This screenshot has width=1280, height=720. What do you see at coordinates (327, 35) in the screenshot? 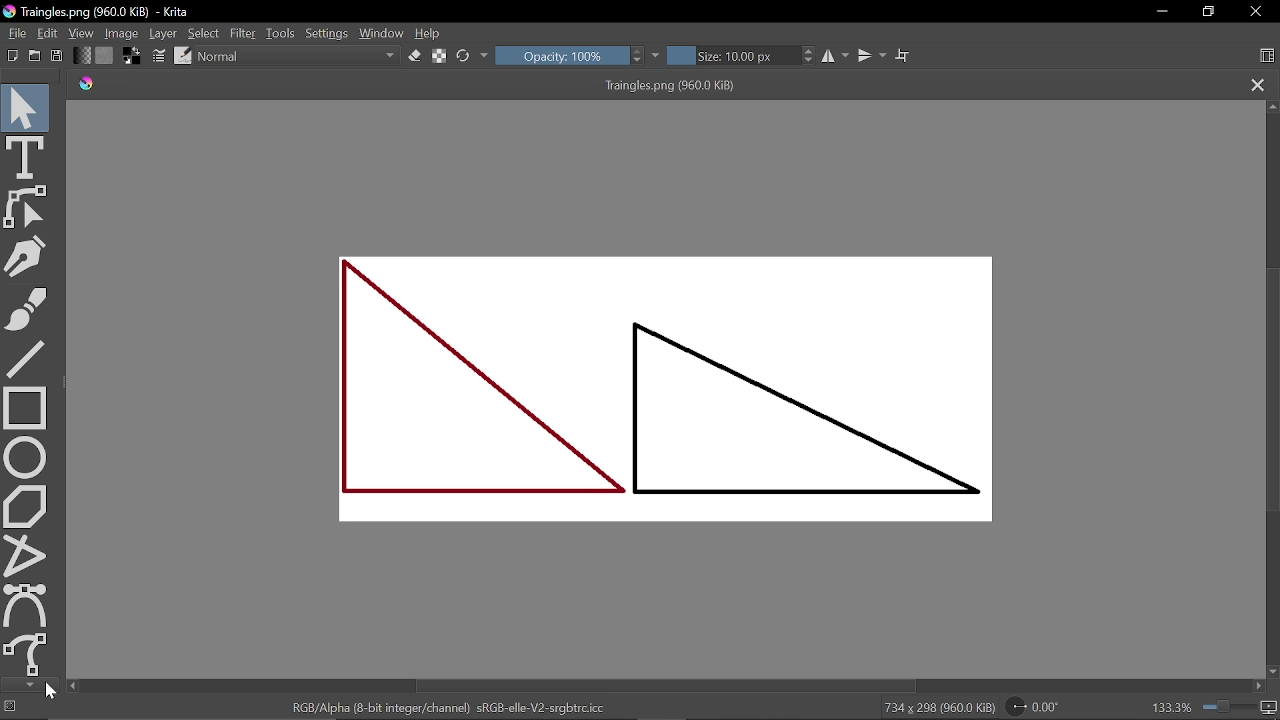
I see `Settings` at bounding box center [327, 35].